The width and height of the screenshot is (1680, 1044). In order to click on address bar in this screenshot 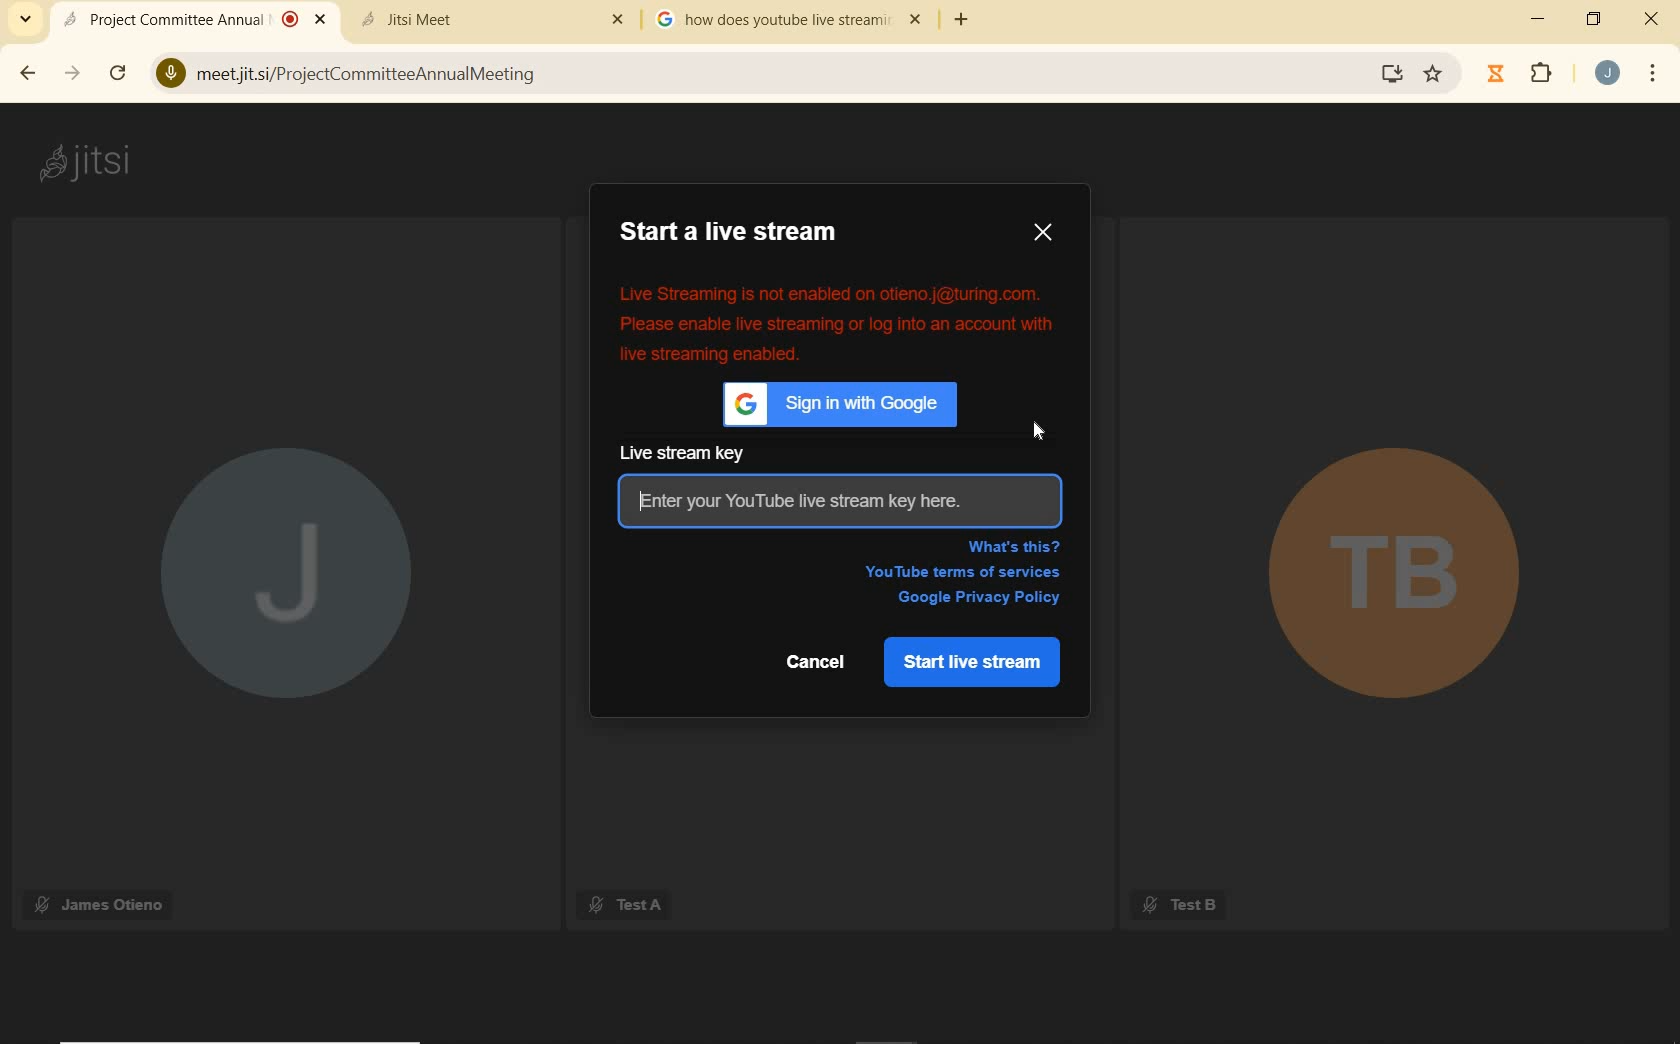, I will do `click(782, 72)`.